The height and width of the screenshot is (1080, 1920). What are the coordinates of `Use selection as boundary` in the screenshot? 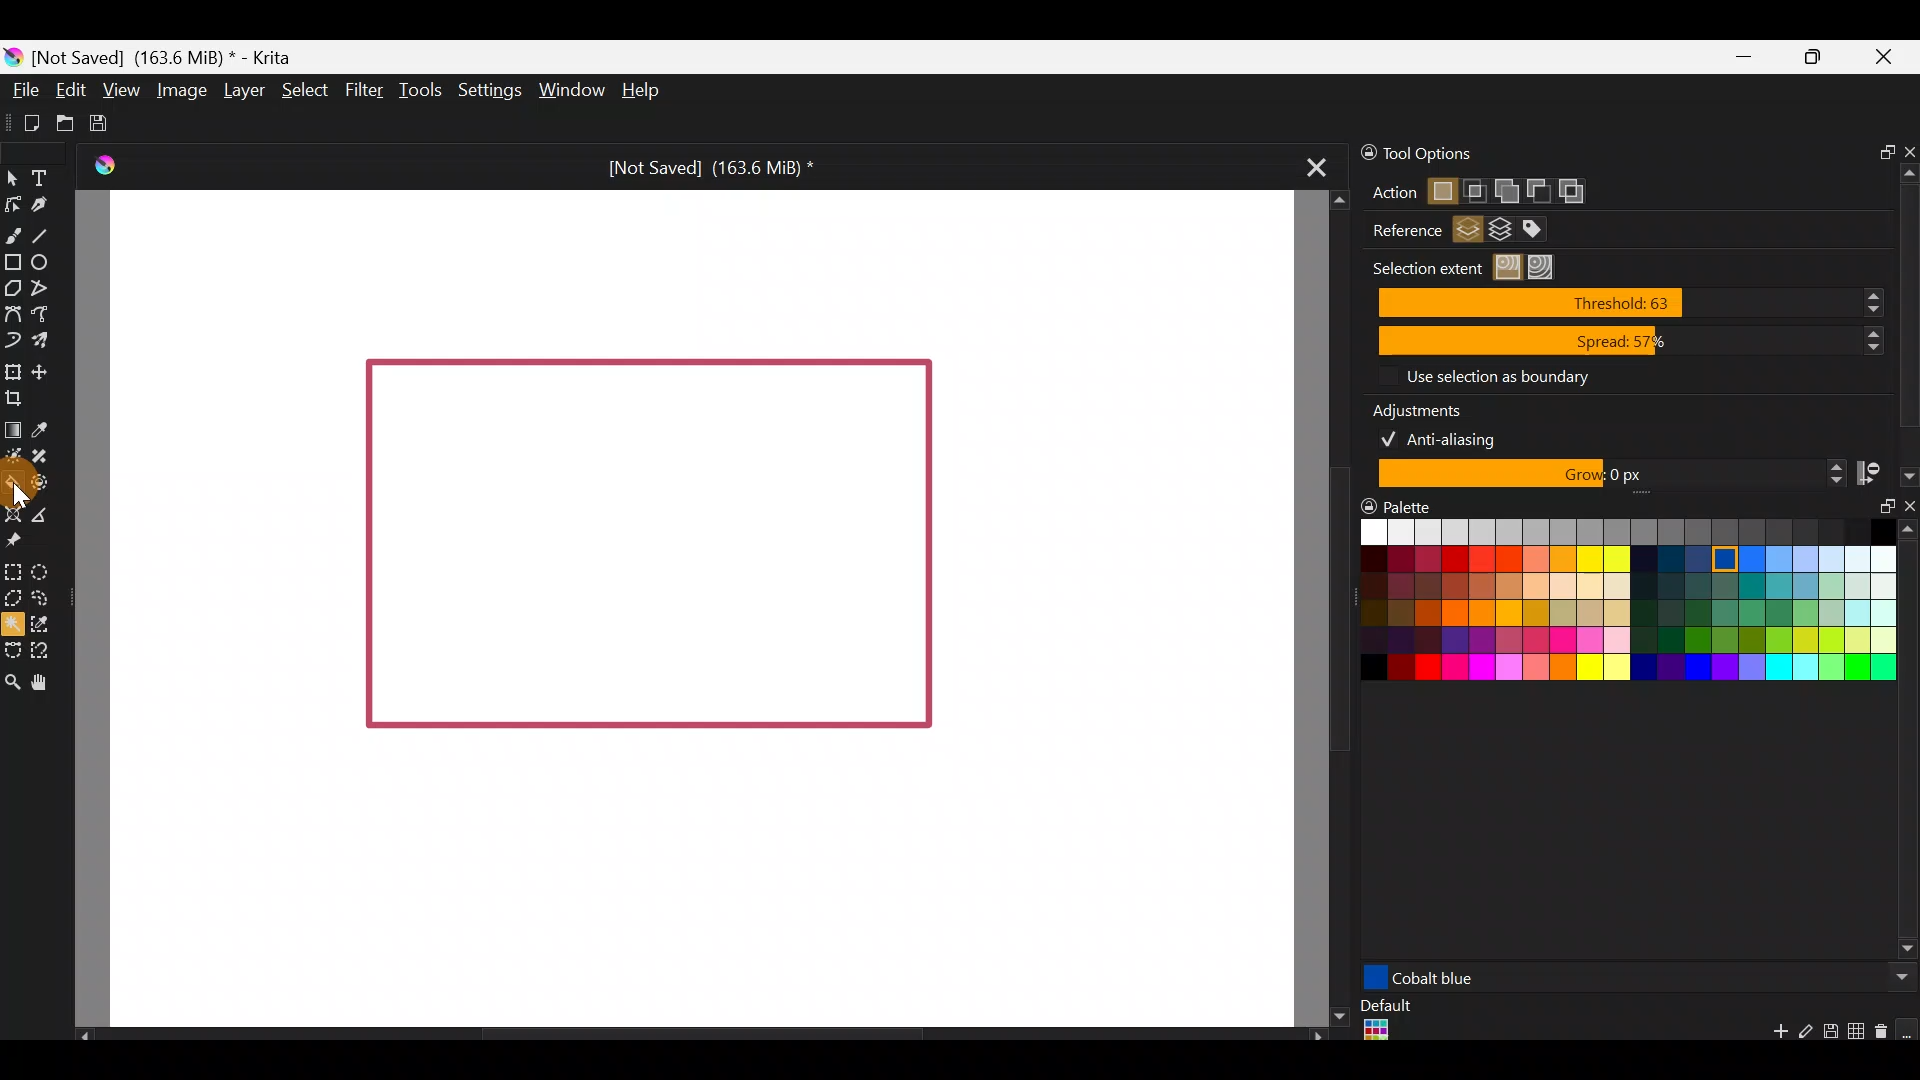 It's located at (1496, 375).